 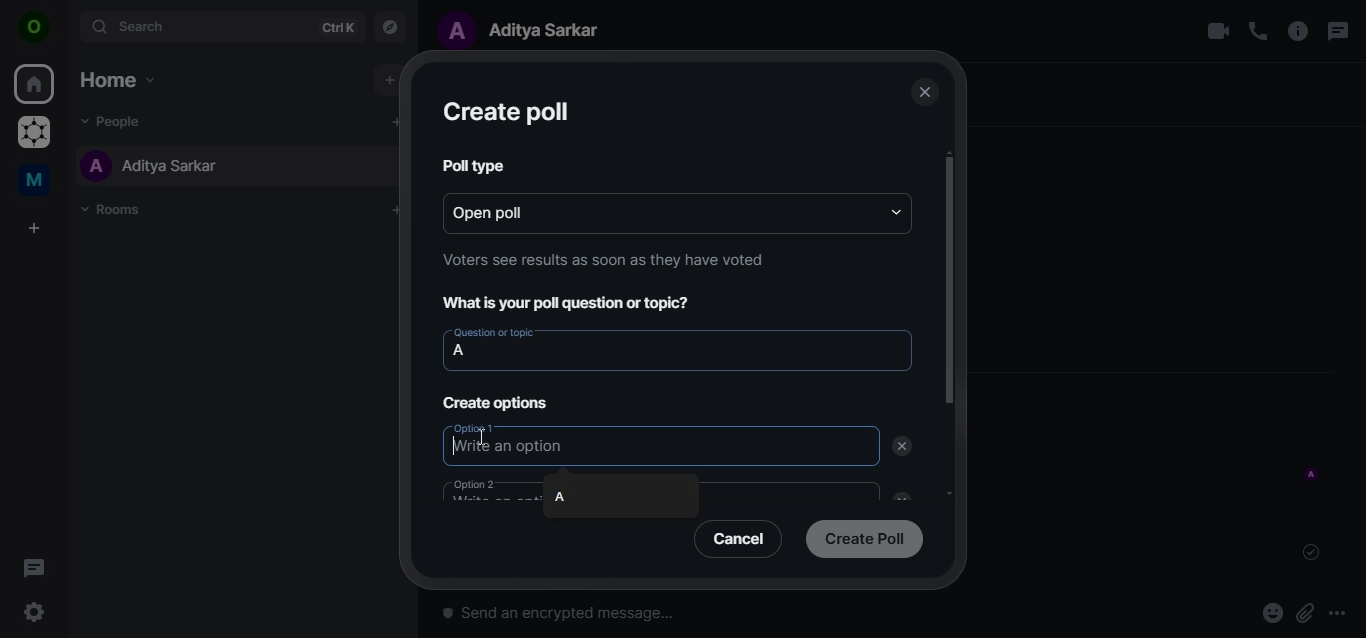 What do you see at coordinates (37, 183) in the screenshot?
I see `me` at bounding box center [37, 183].